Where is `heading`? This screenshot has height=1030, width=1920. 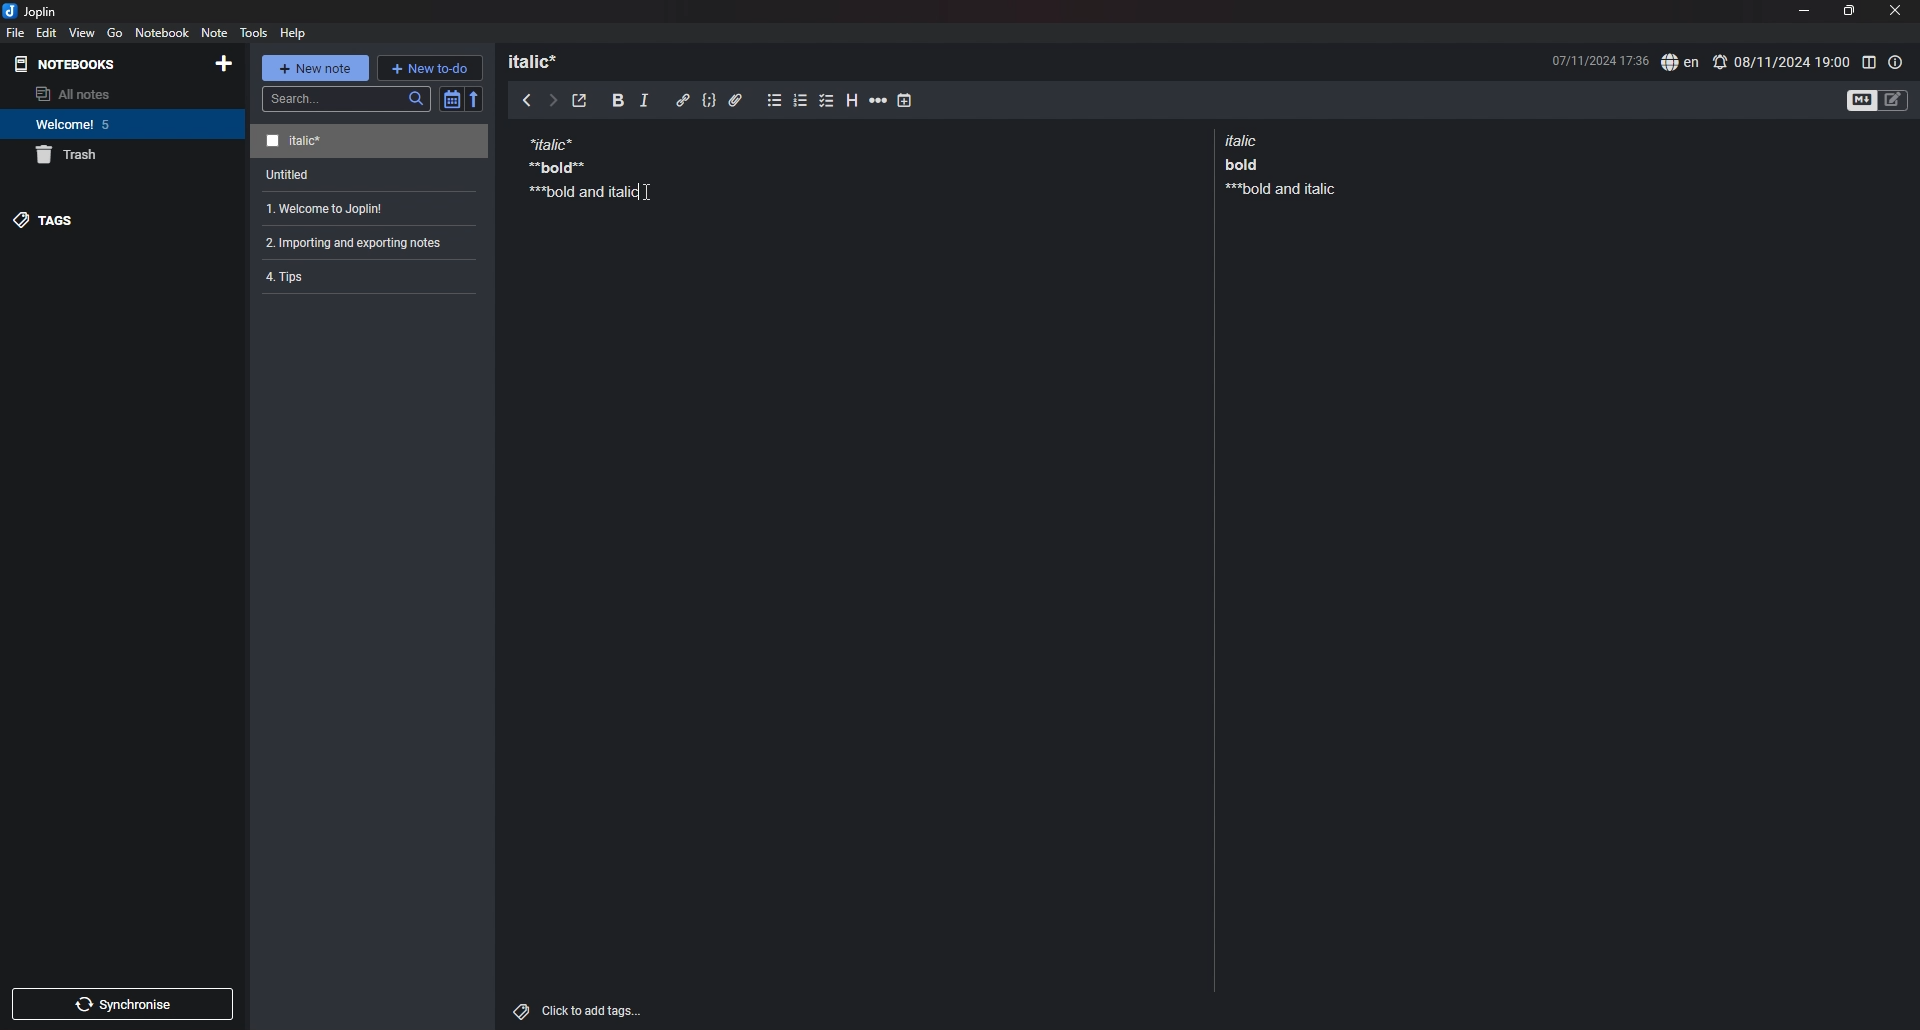 heading is located at coordinates (542, 61).